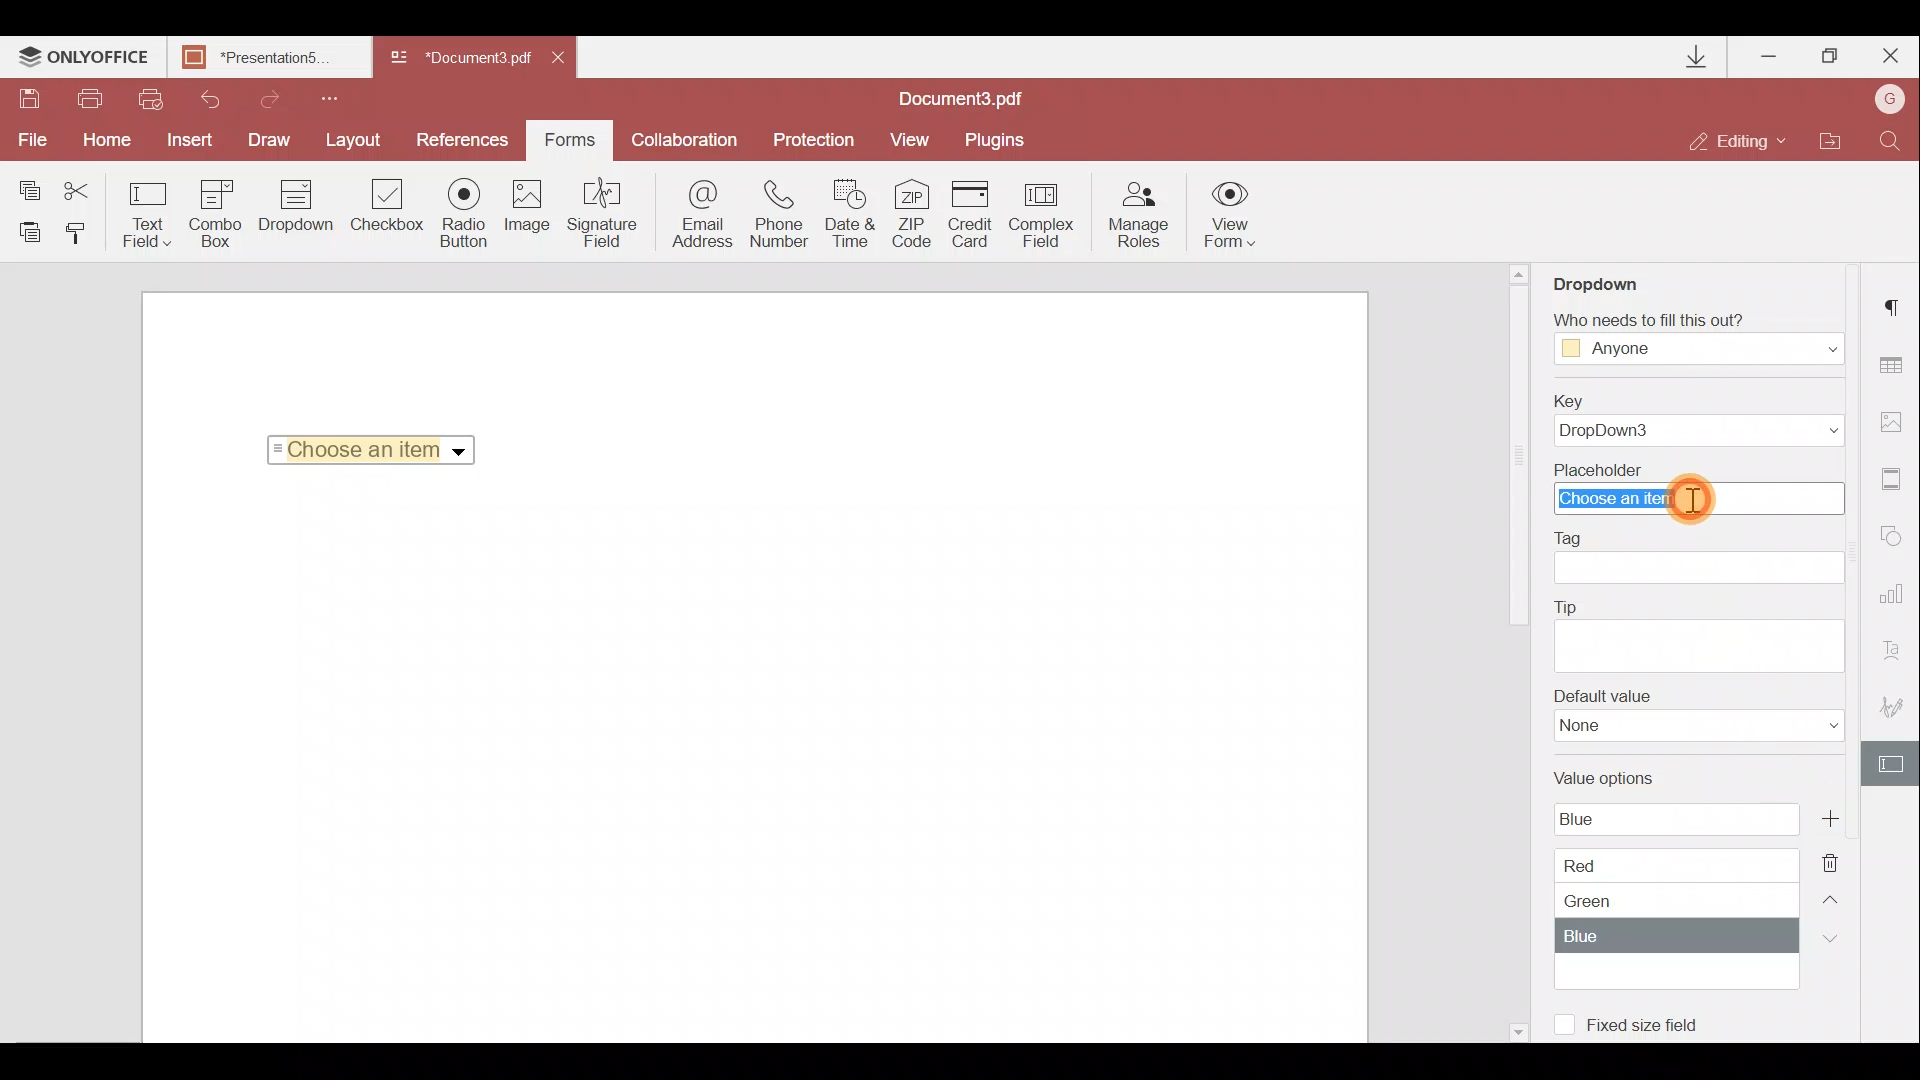 Image resolution: width=1920 pixels, height=1080 pixels. I want to click on Tip, so click(1699, 633).